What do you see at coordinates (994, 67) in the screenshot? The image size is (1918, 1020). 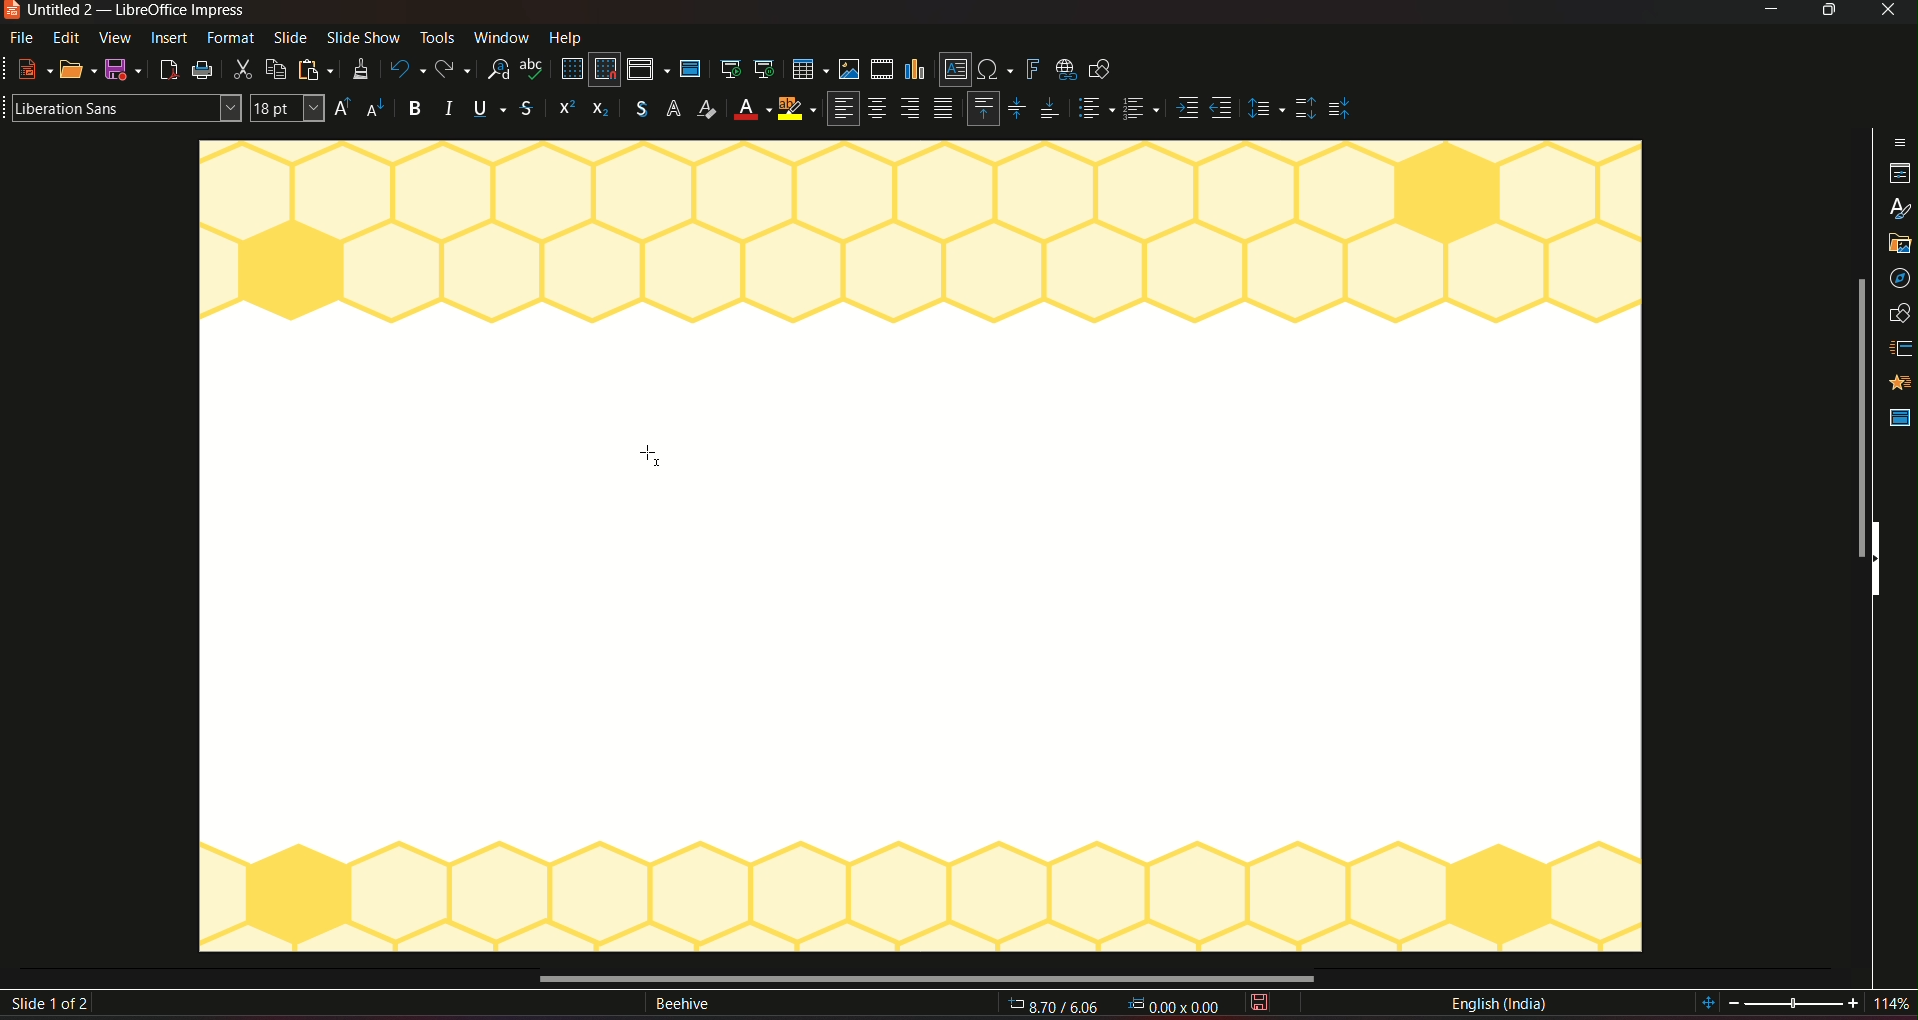 I see `insert special character` at bounding box center [994, 67].